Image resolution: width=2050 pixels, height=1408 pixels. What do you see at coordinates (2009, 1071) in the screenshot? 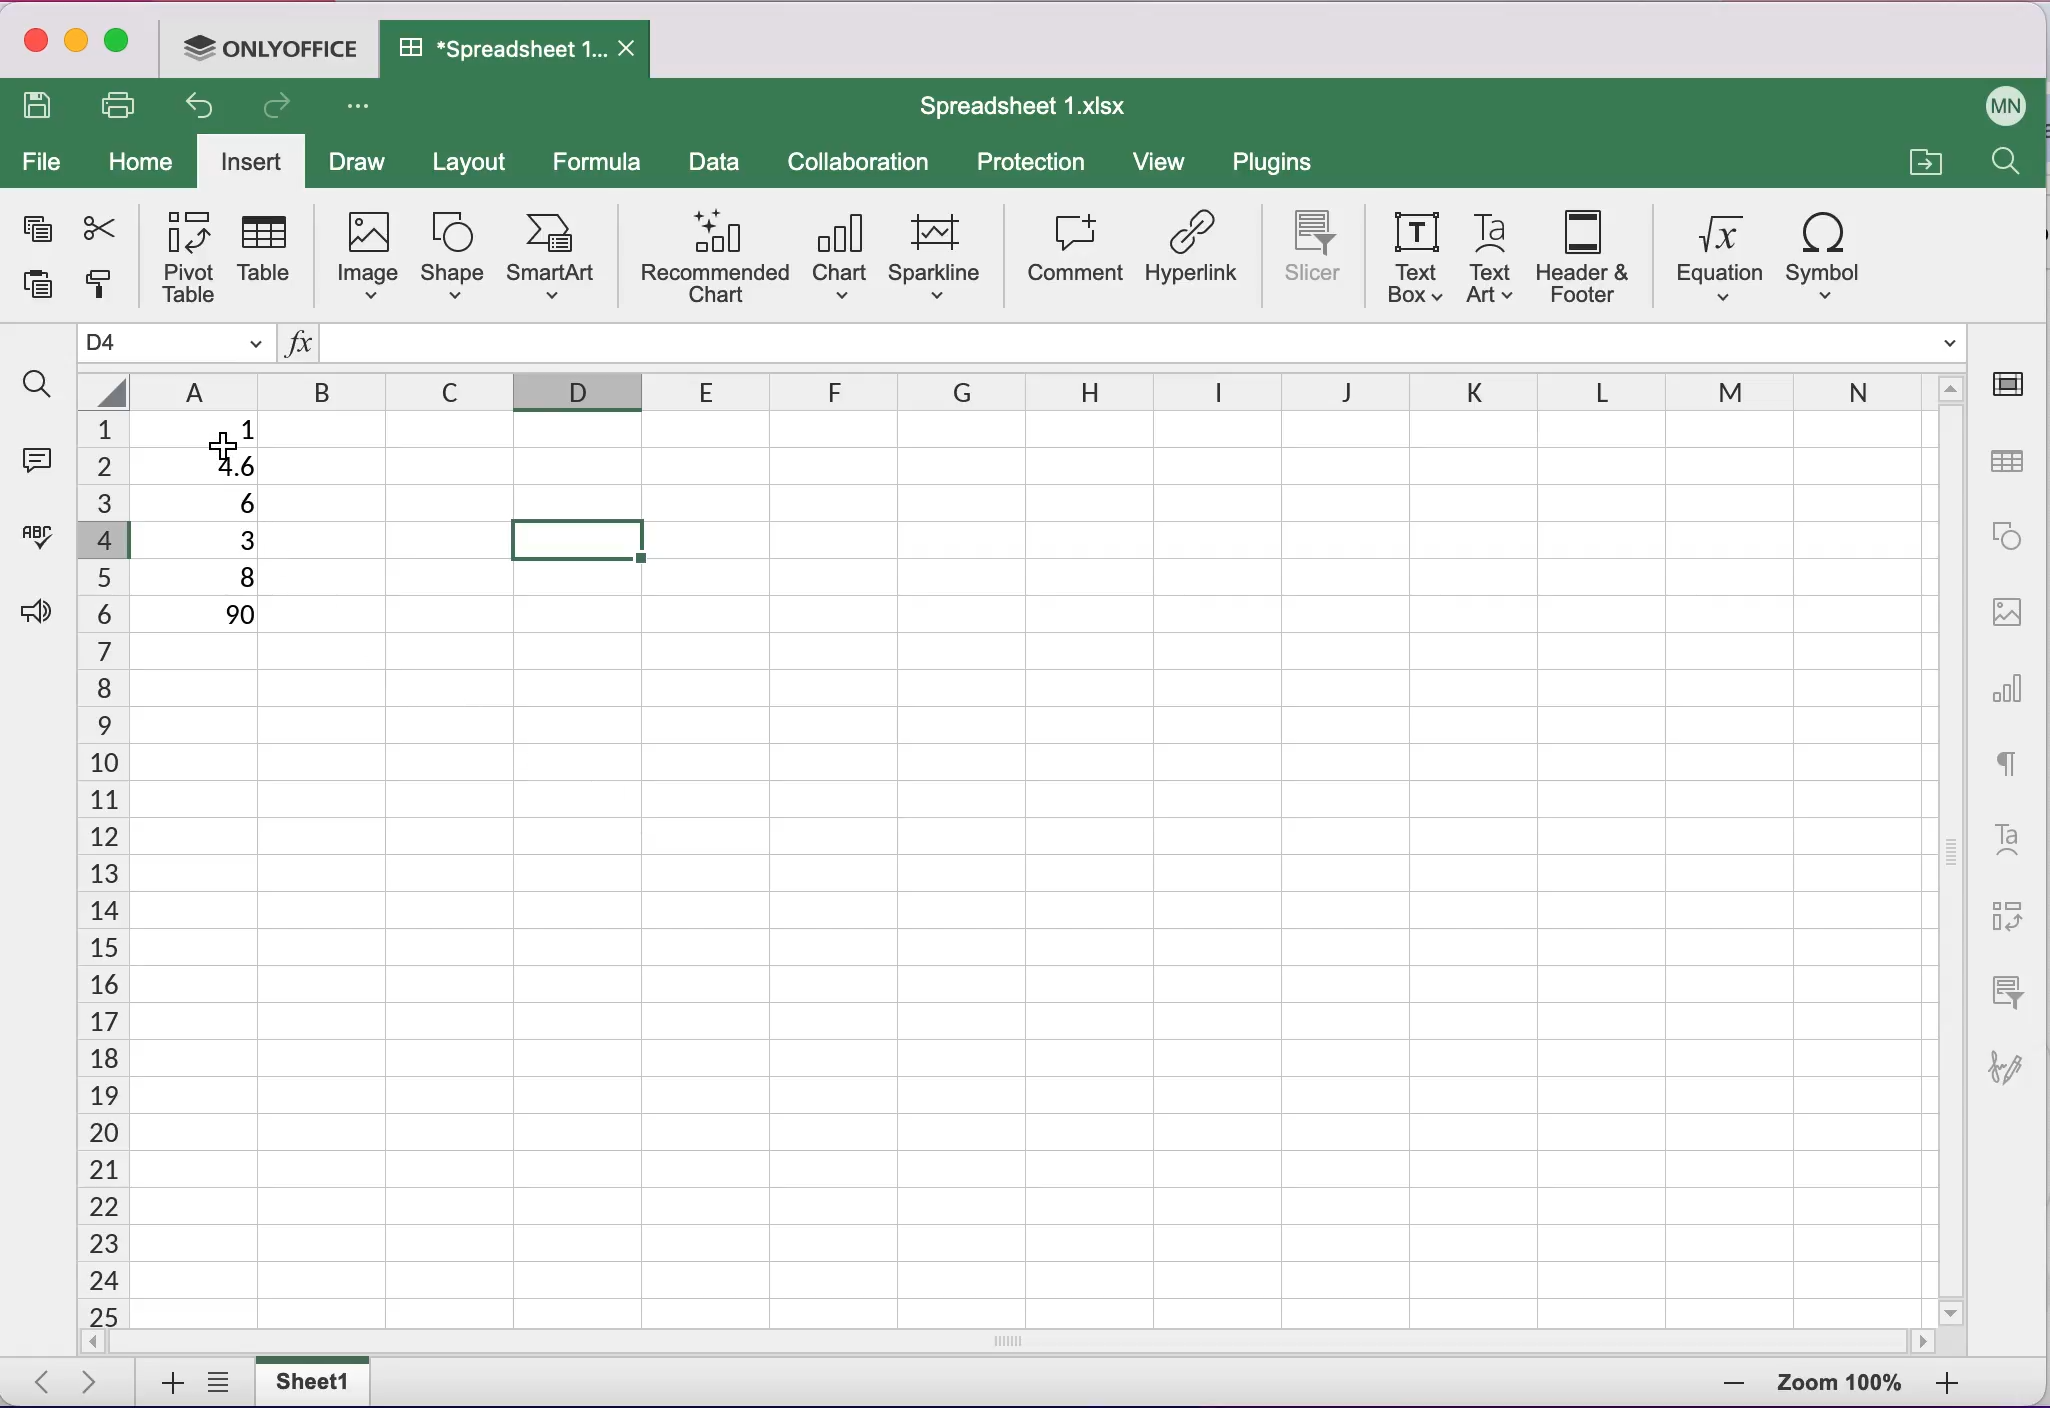
I see `signature` at bounding box center [2009, 1071].